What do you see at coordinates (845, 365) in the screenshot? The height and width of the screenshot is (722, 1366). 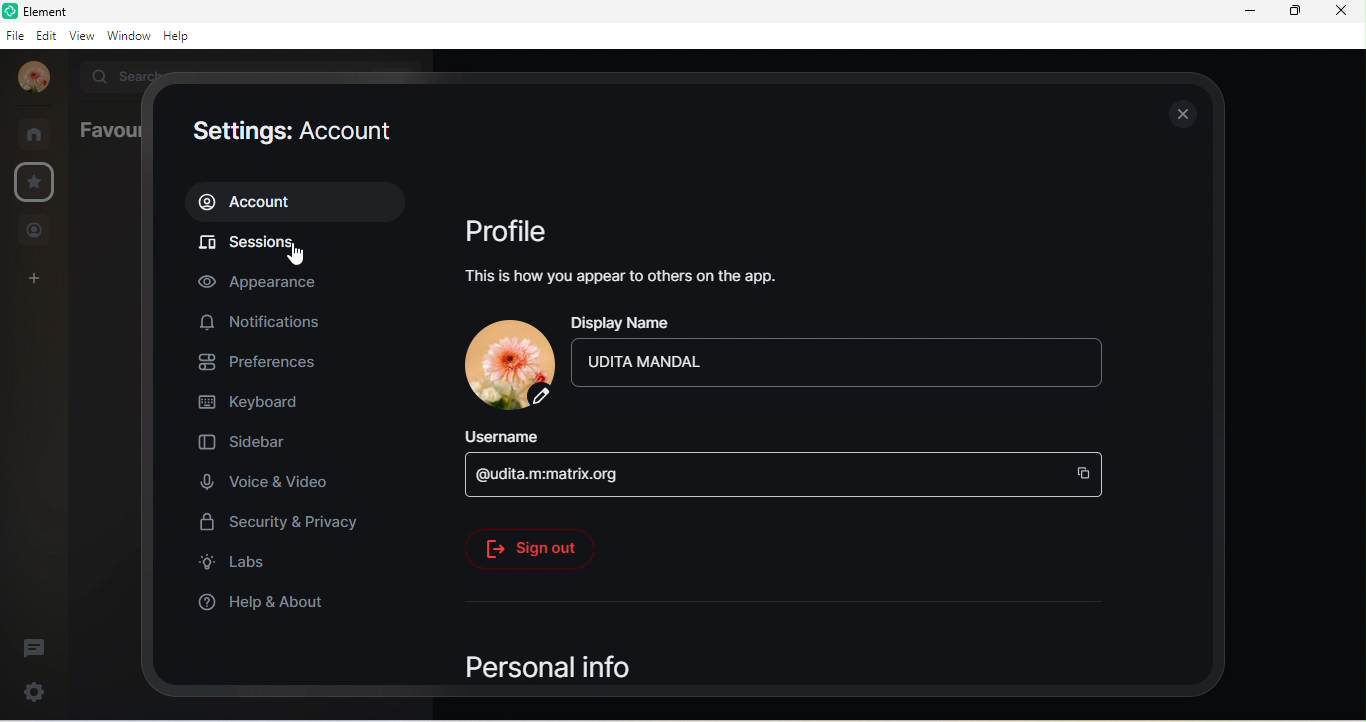 I see `display name-udita mandal` at bounding box center [845, 365].